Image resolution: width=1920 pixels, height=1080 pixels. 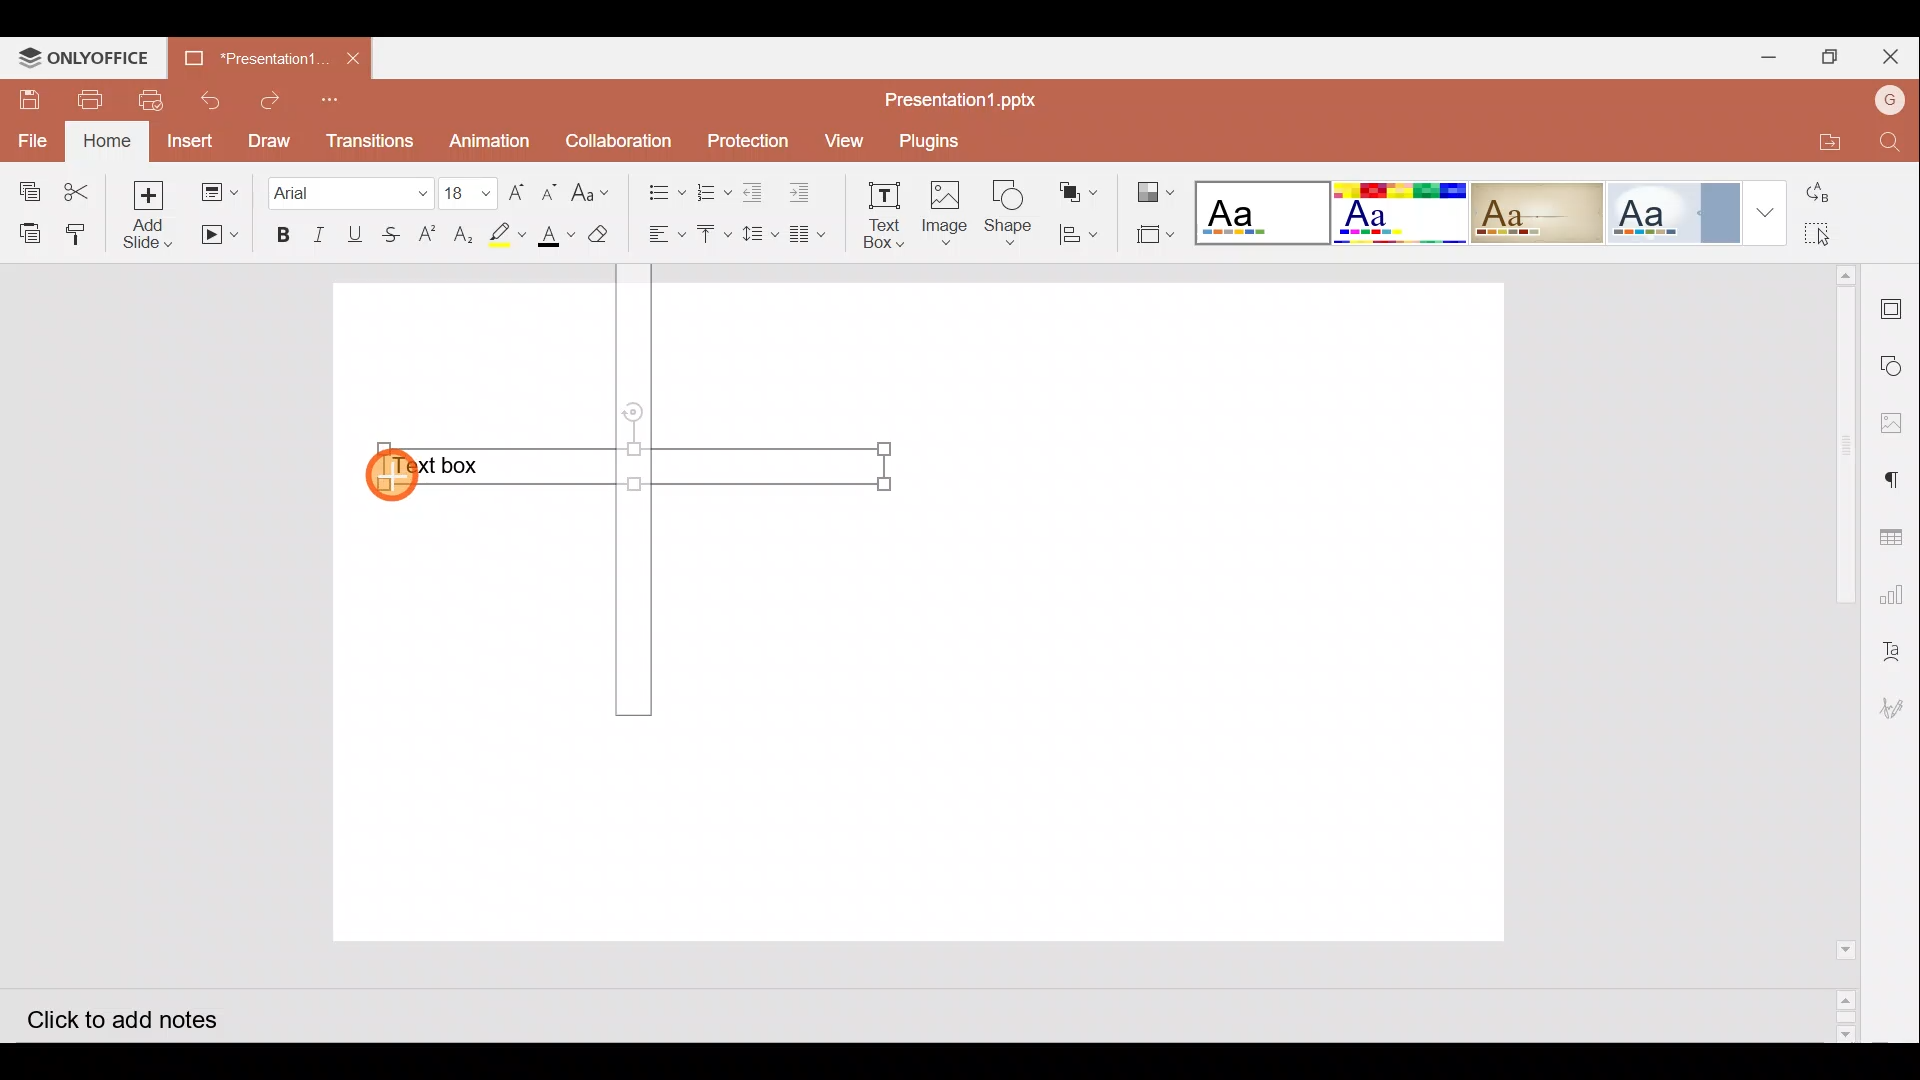 What do you see at coordinates (433, 236) in the screenshot?
I see `Superscript` at bounding box center [433, 236].